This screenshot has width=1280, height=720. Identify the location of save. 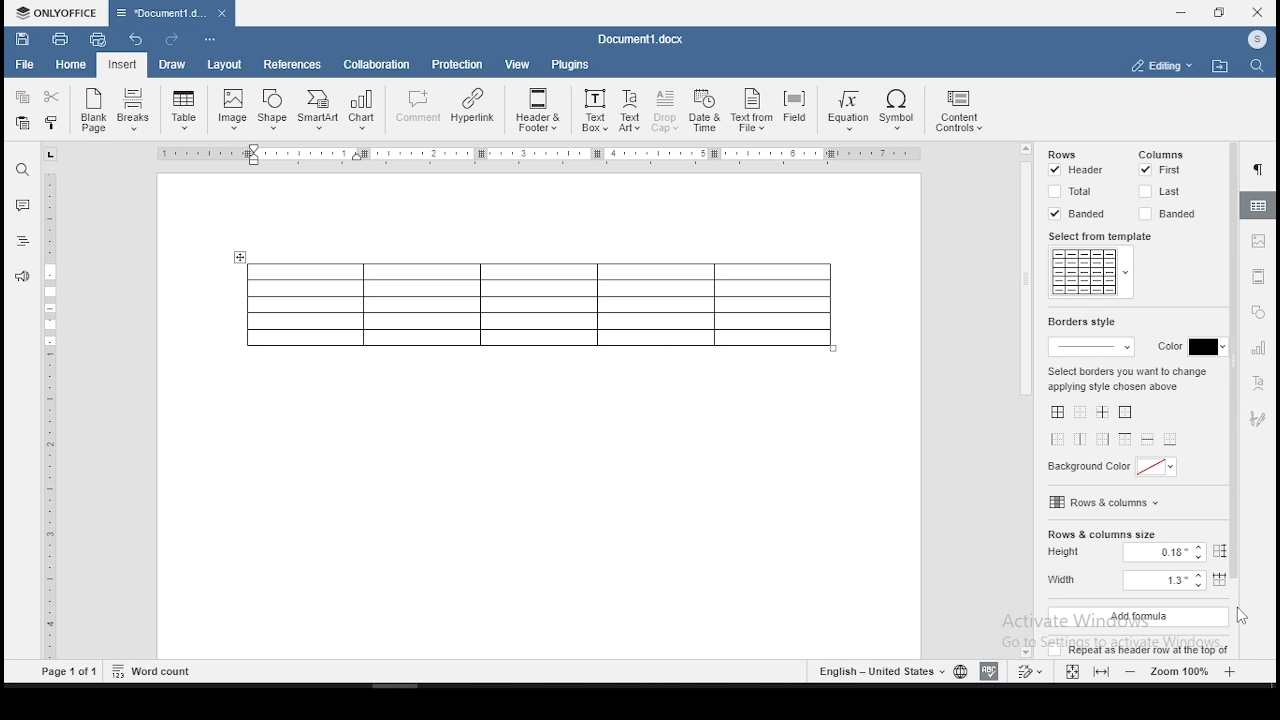
(21, 37).